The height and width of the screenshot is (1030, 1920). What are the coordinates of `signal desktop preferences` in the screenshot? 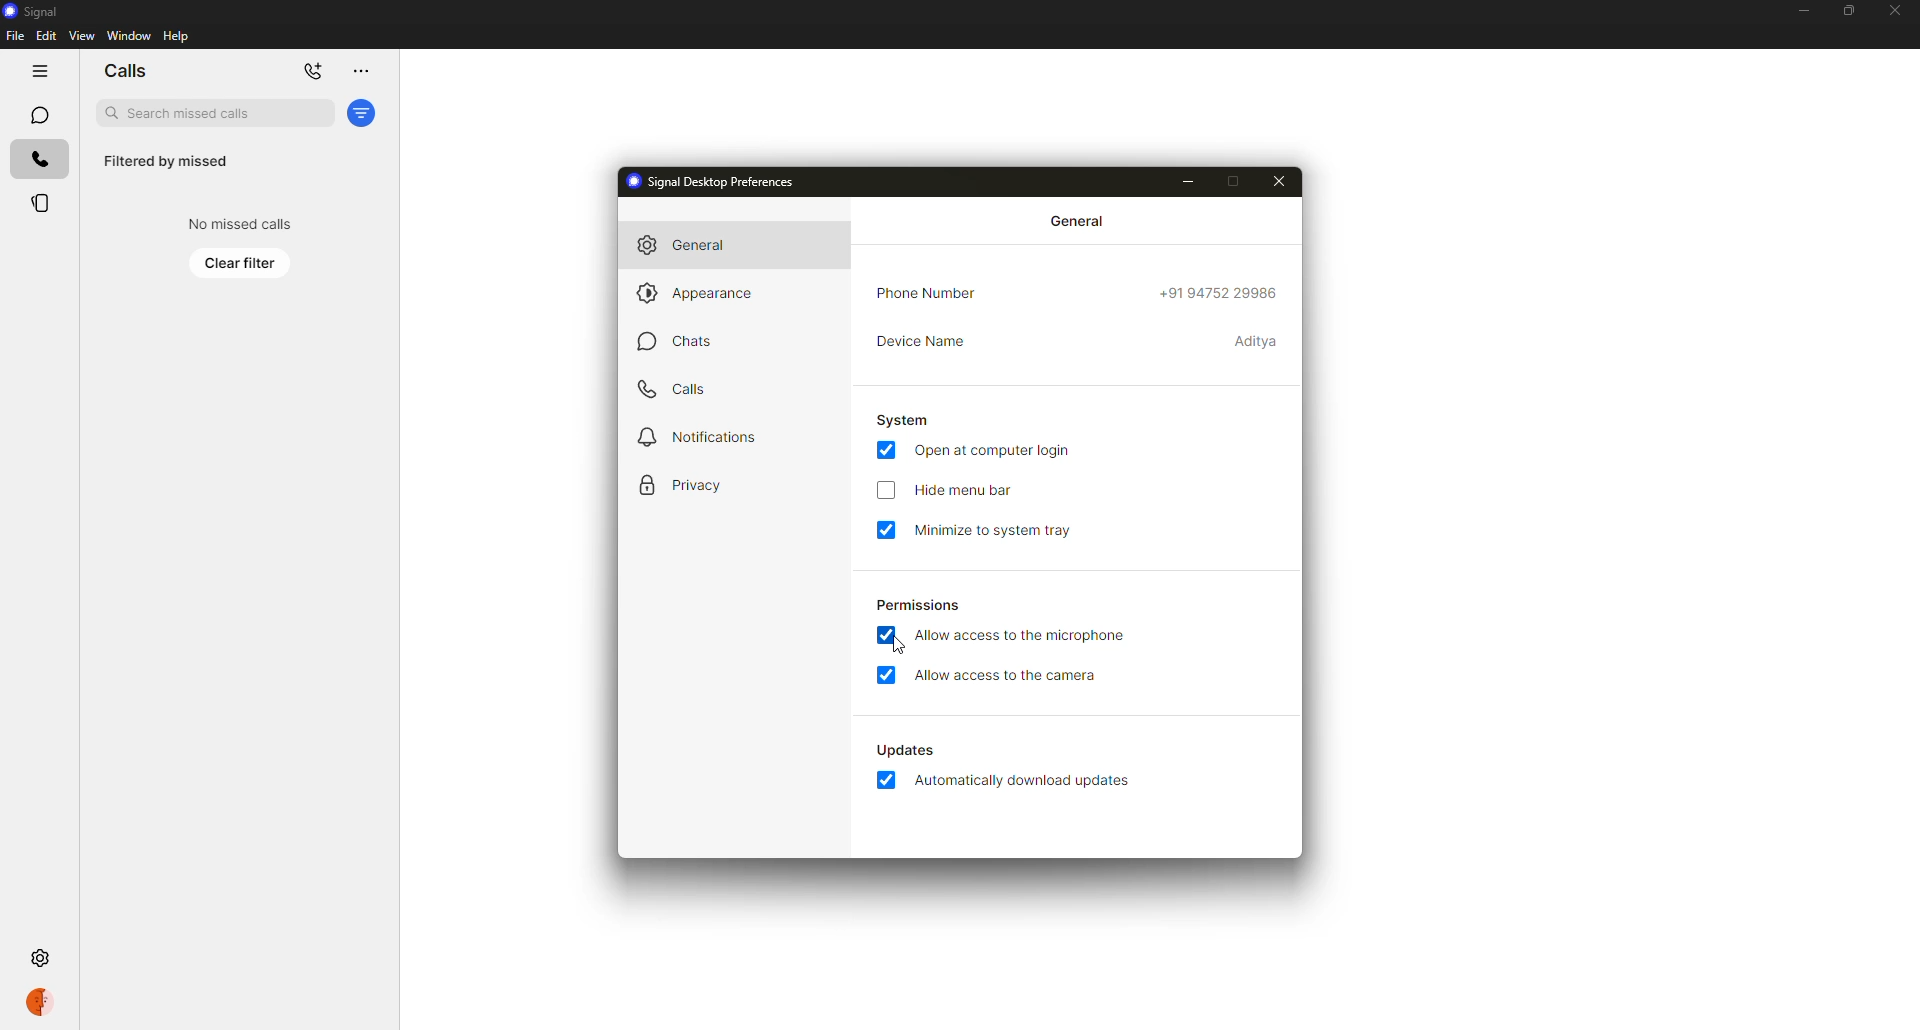 It's located at (721, 181).